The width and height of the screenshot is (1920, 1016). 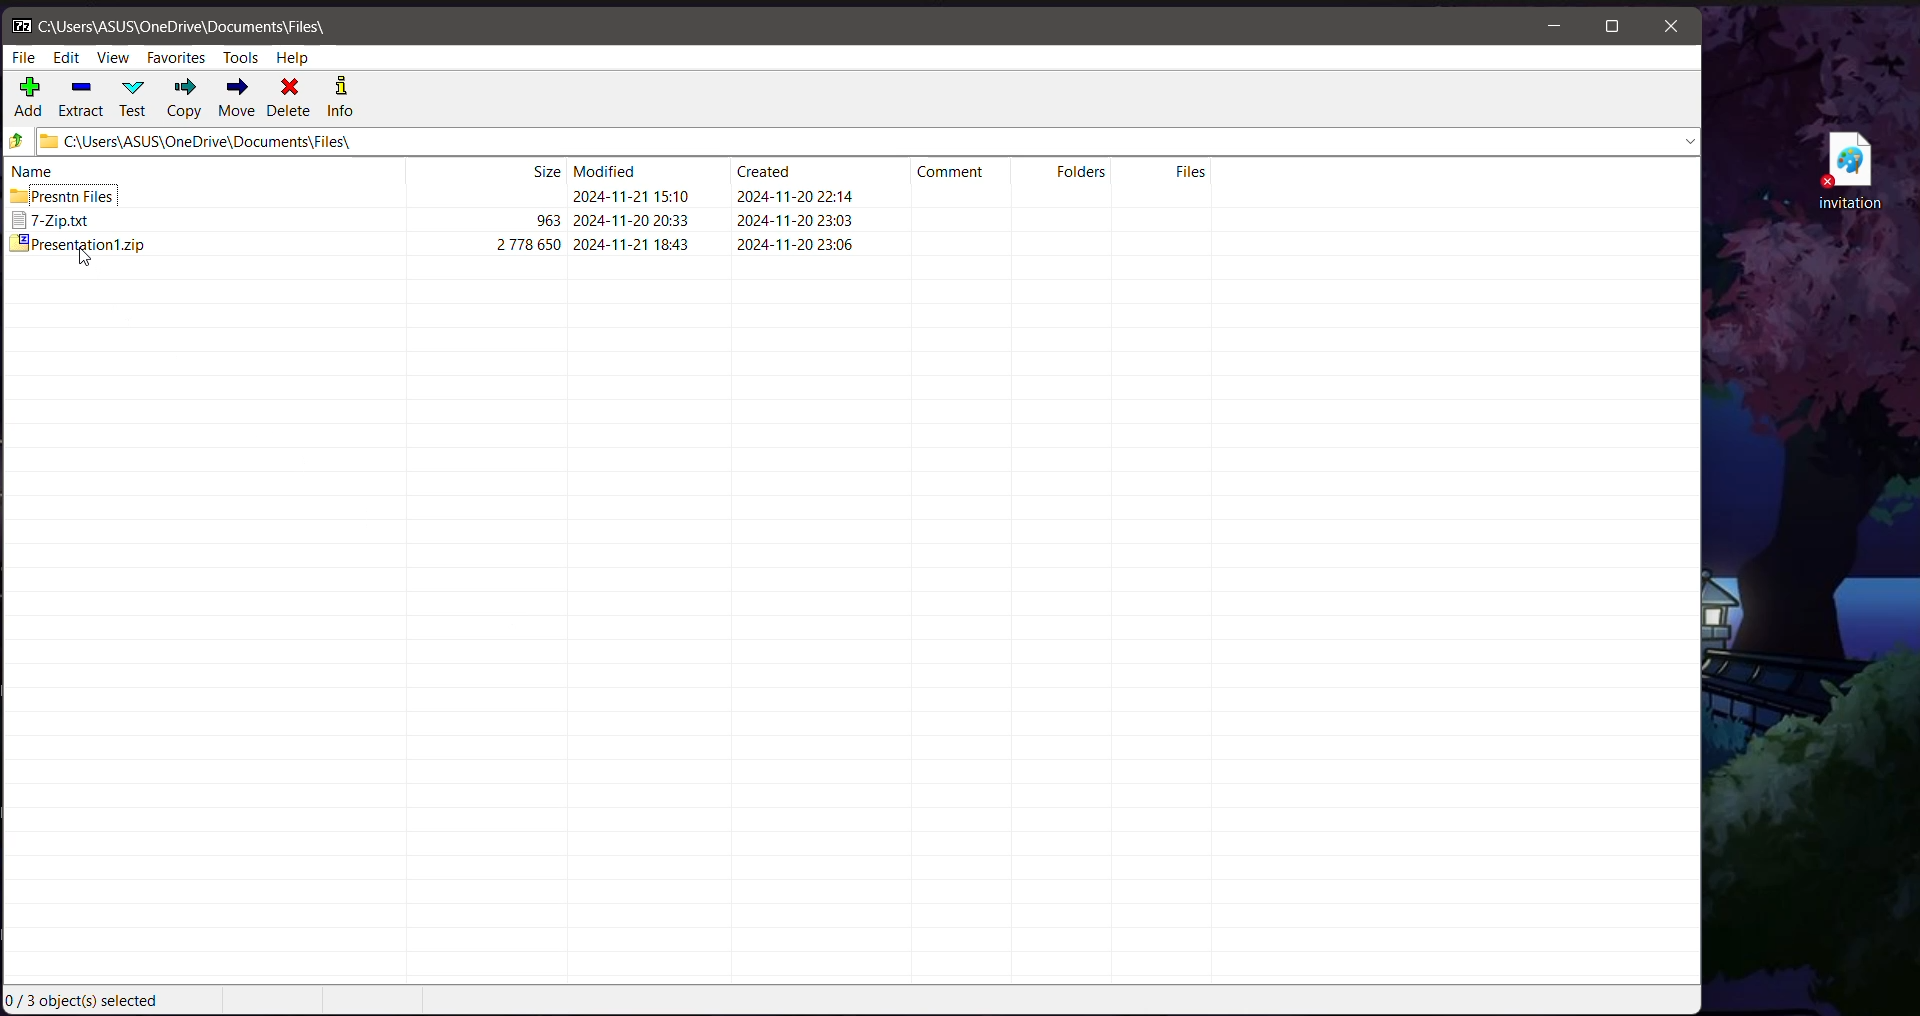 I want to click on Created, so click(x=768, y=167).